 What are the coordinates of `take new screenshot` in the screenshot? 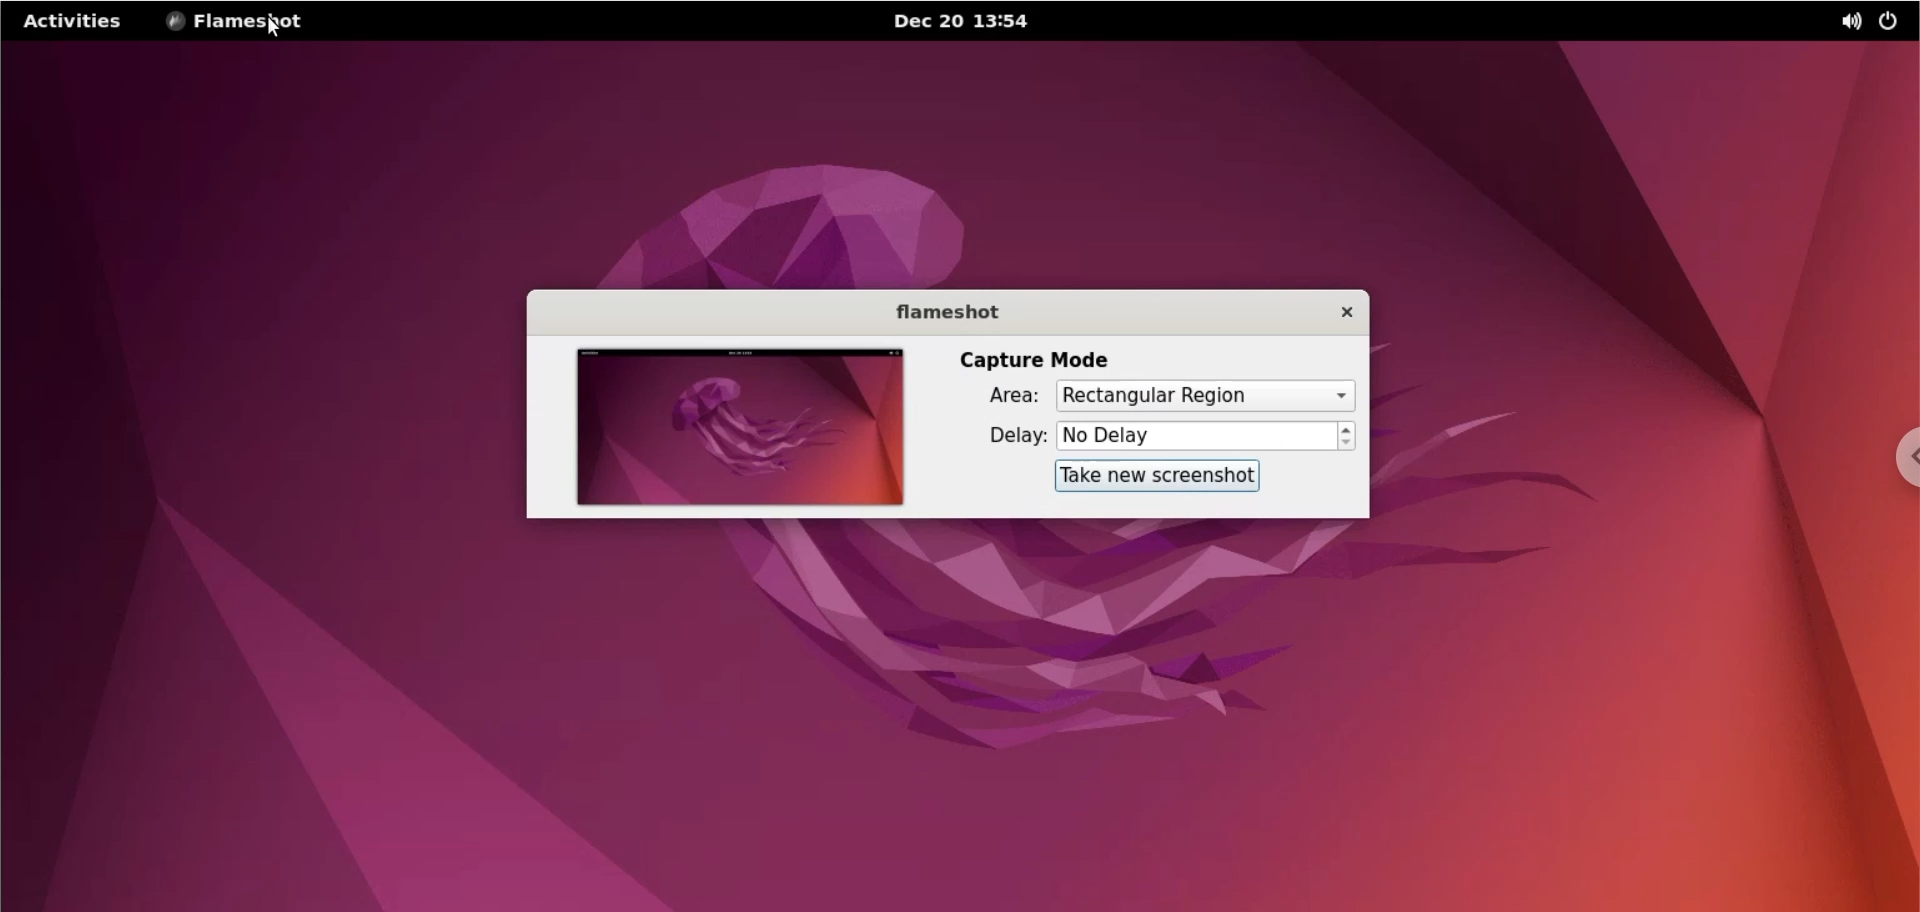 It's located at (1153, 477).